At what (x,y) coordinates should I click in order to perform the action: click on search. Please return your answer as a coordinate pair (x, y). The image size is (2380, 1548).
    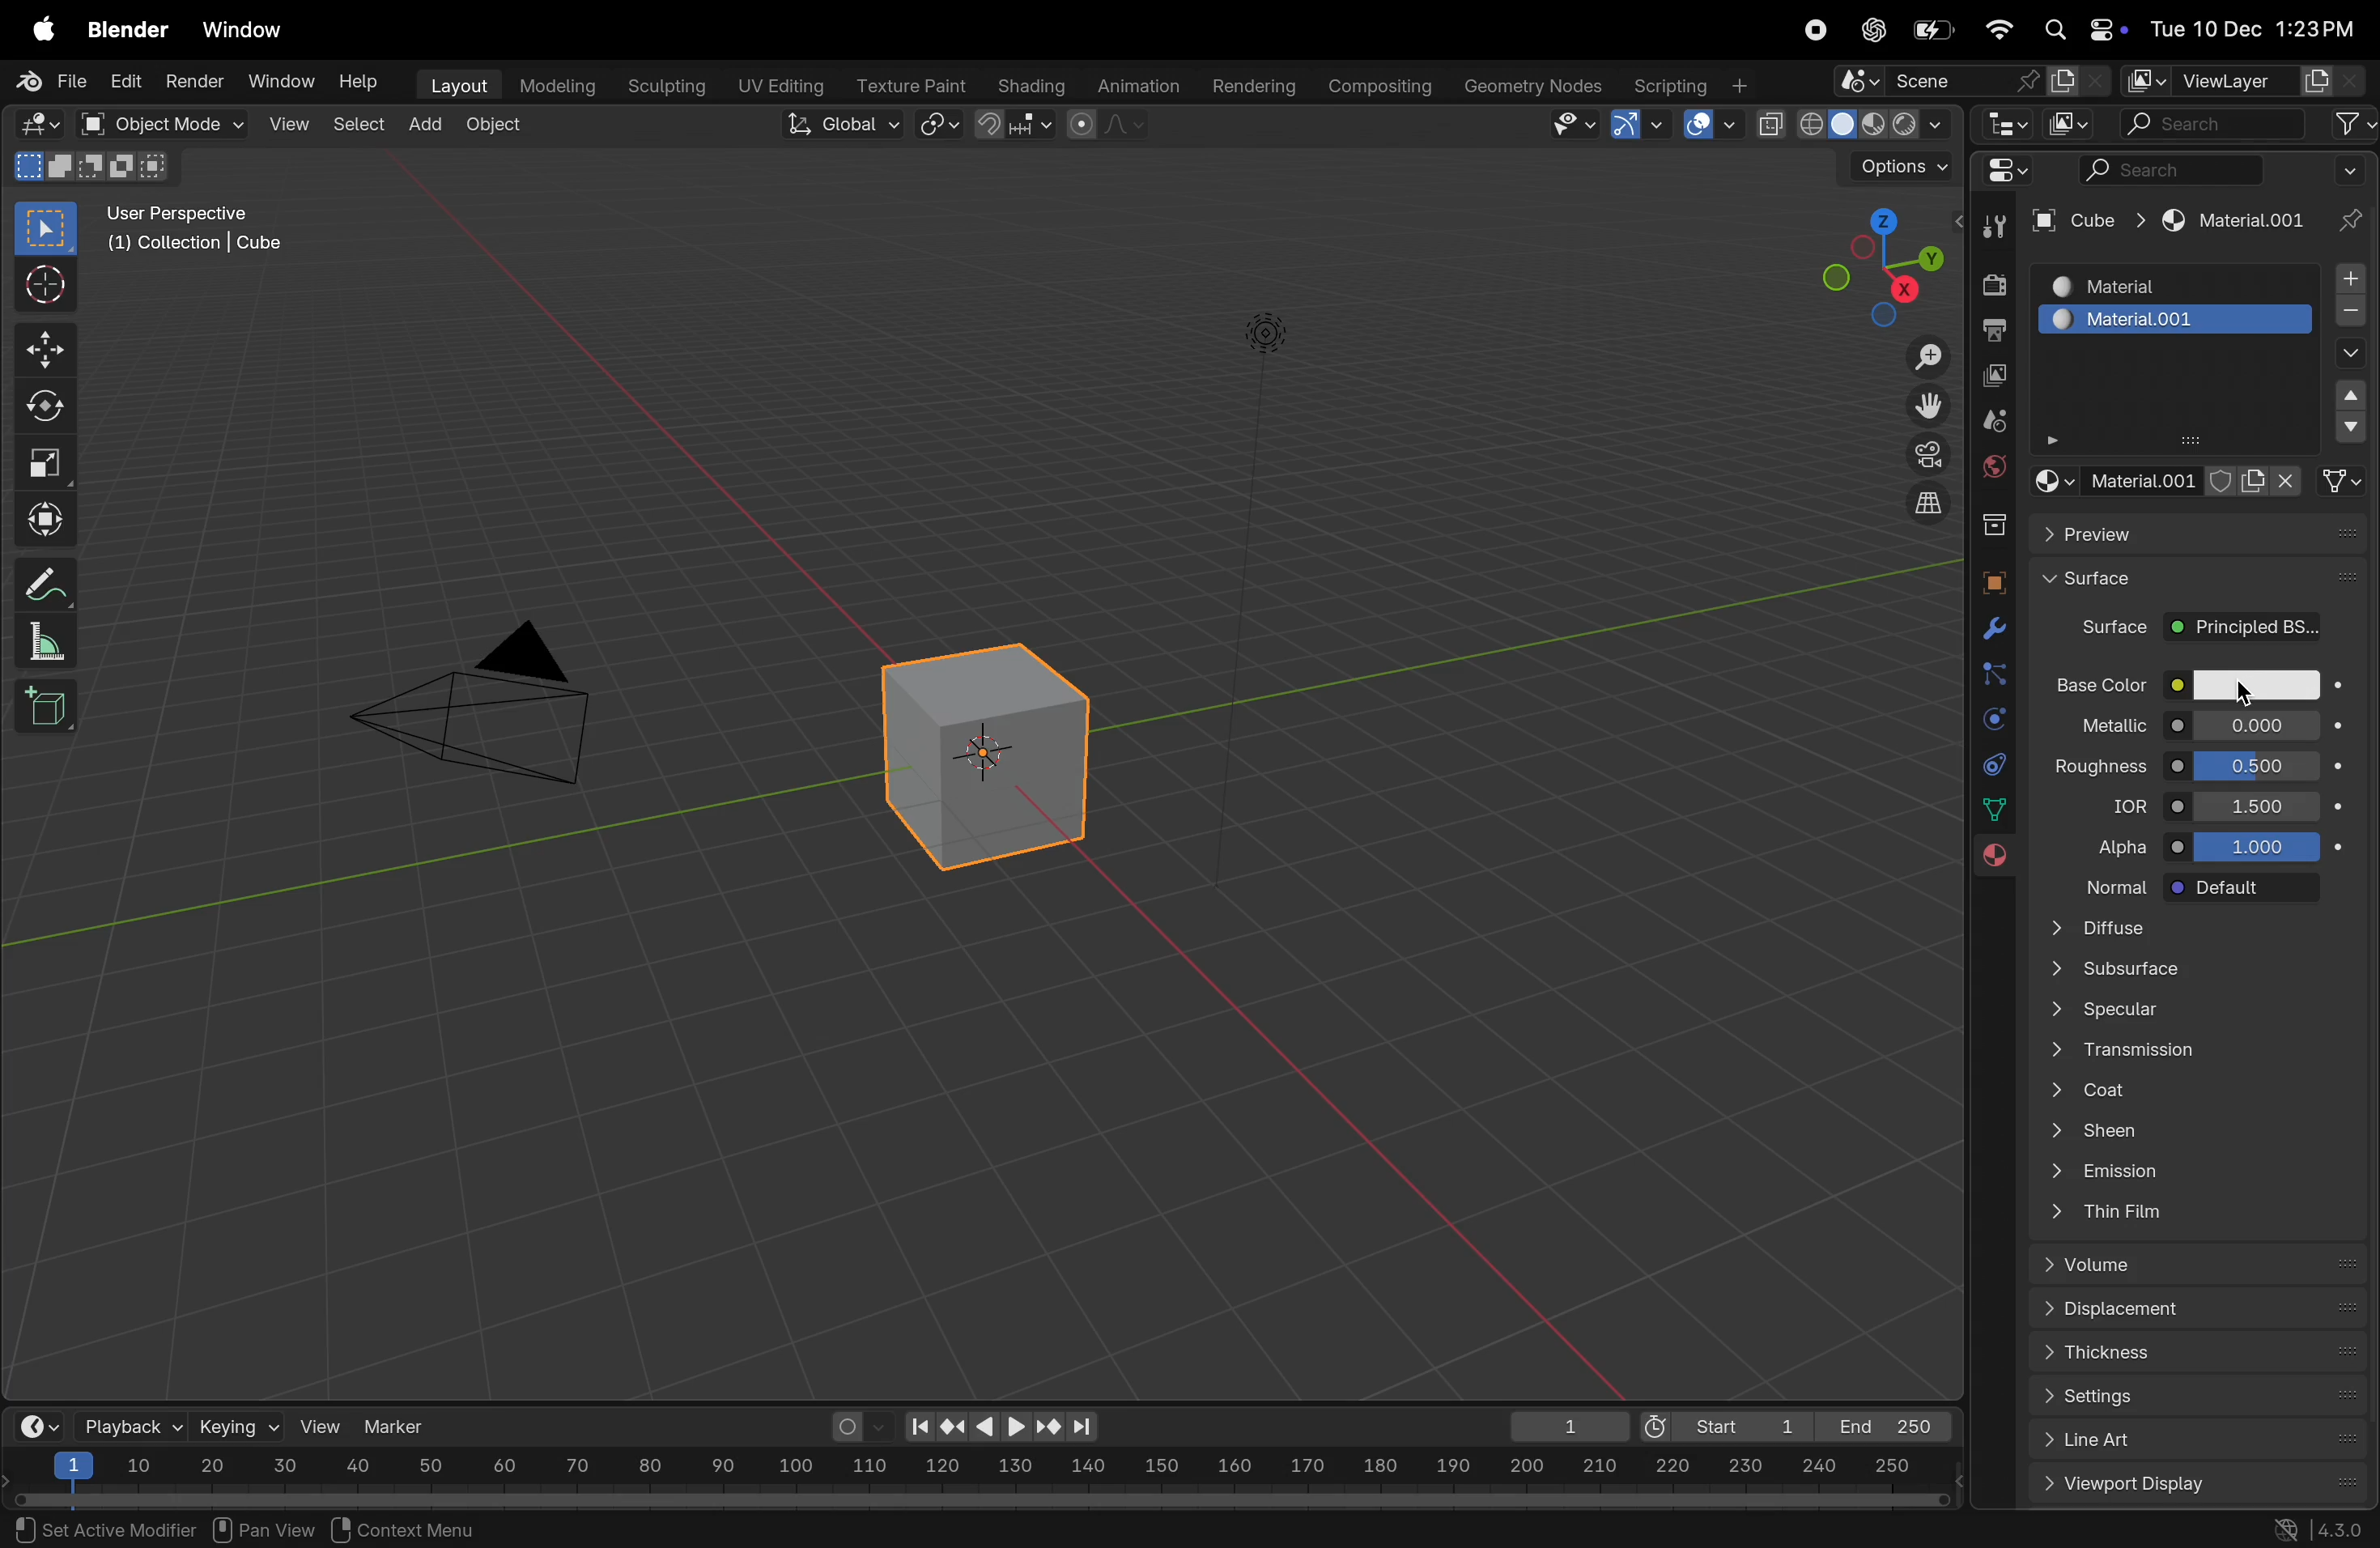
    Looking at the image, I should click on (2214, 124).